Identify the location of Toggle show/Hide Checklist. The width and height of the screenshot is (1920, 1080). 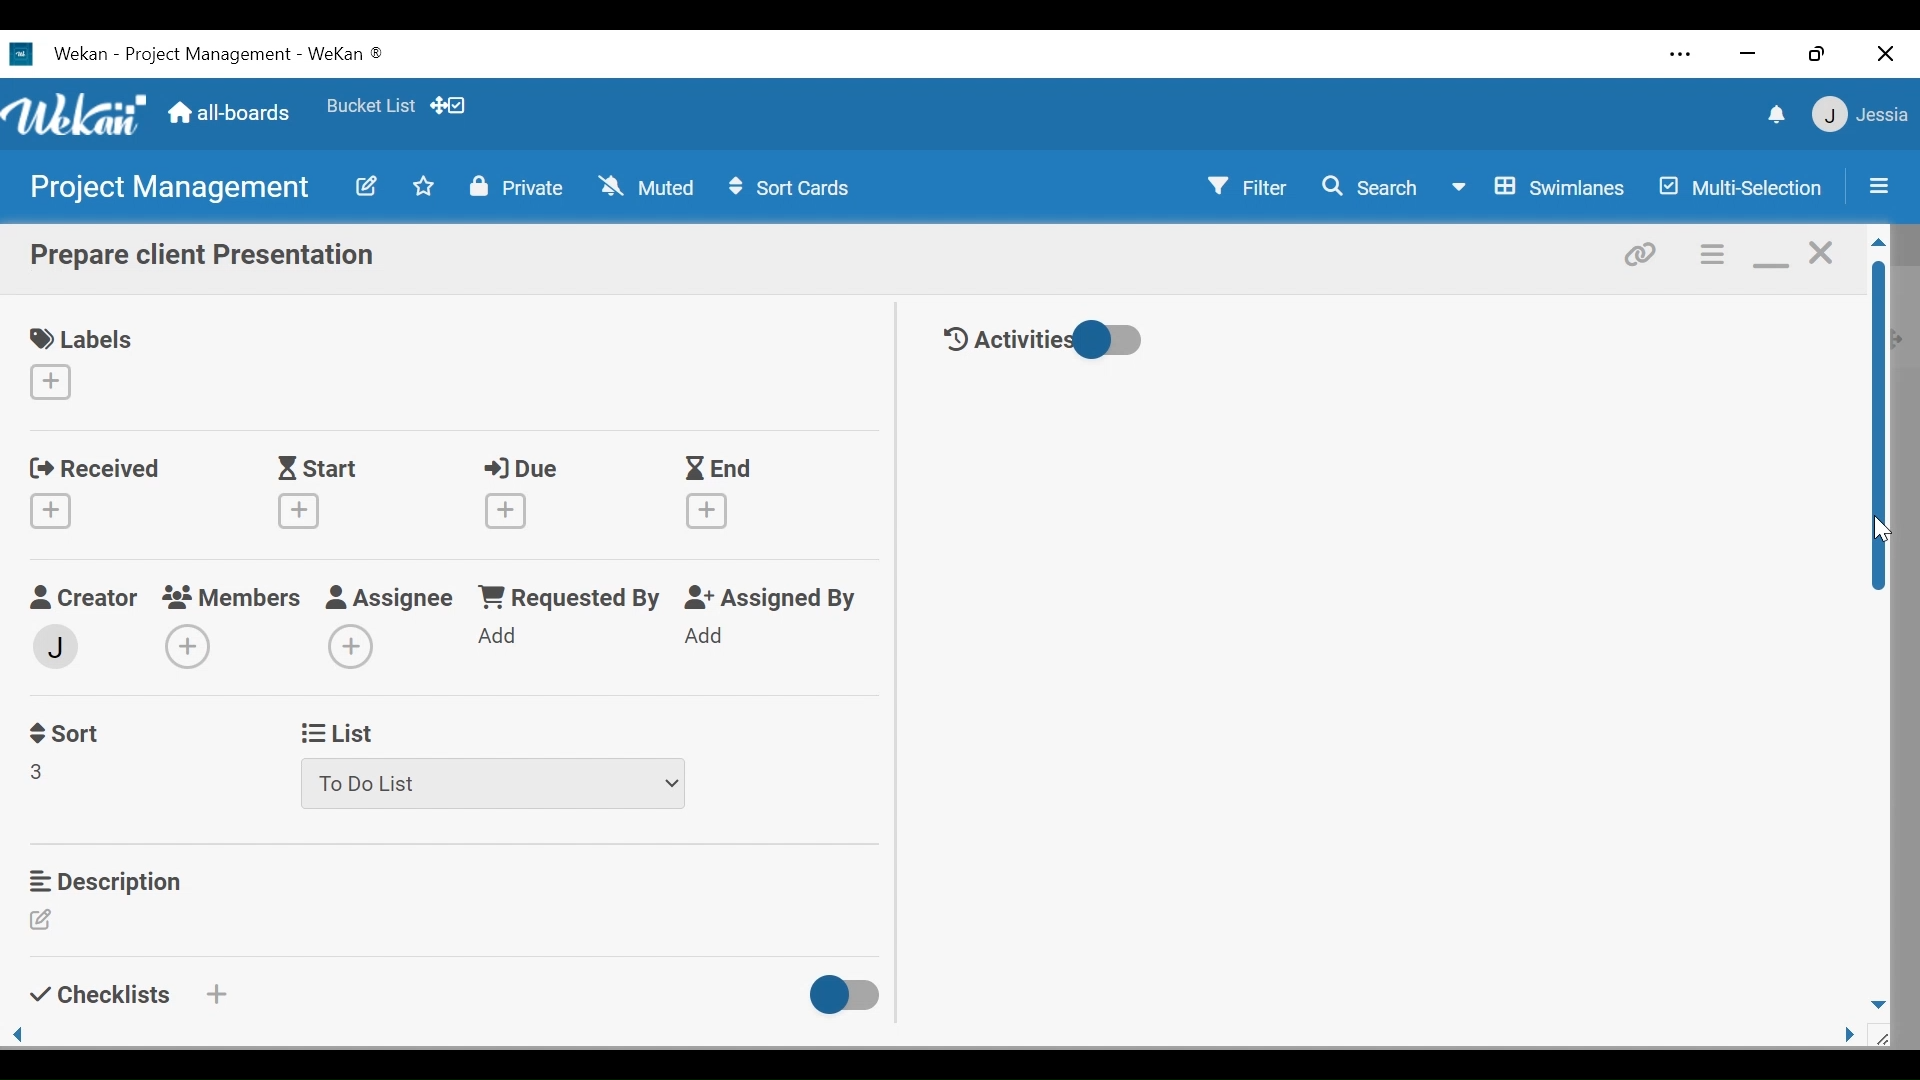
(841, 996).